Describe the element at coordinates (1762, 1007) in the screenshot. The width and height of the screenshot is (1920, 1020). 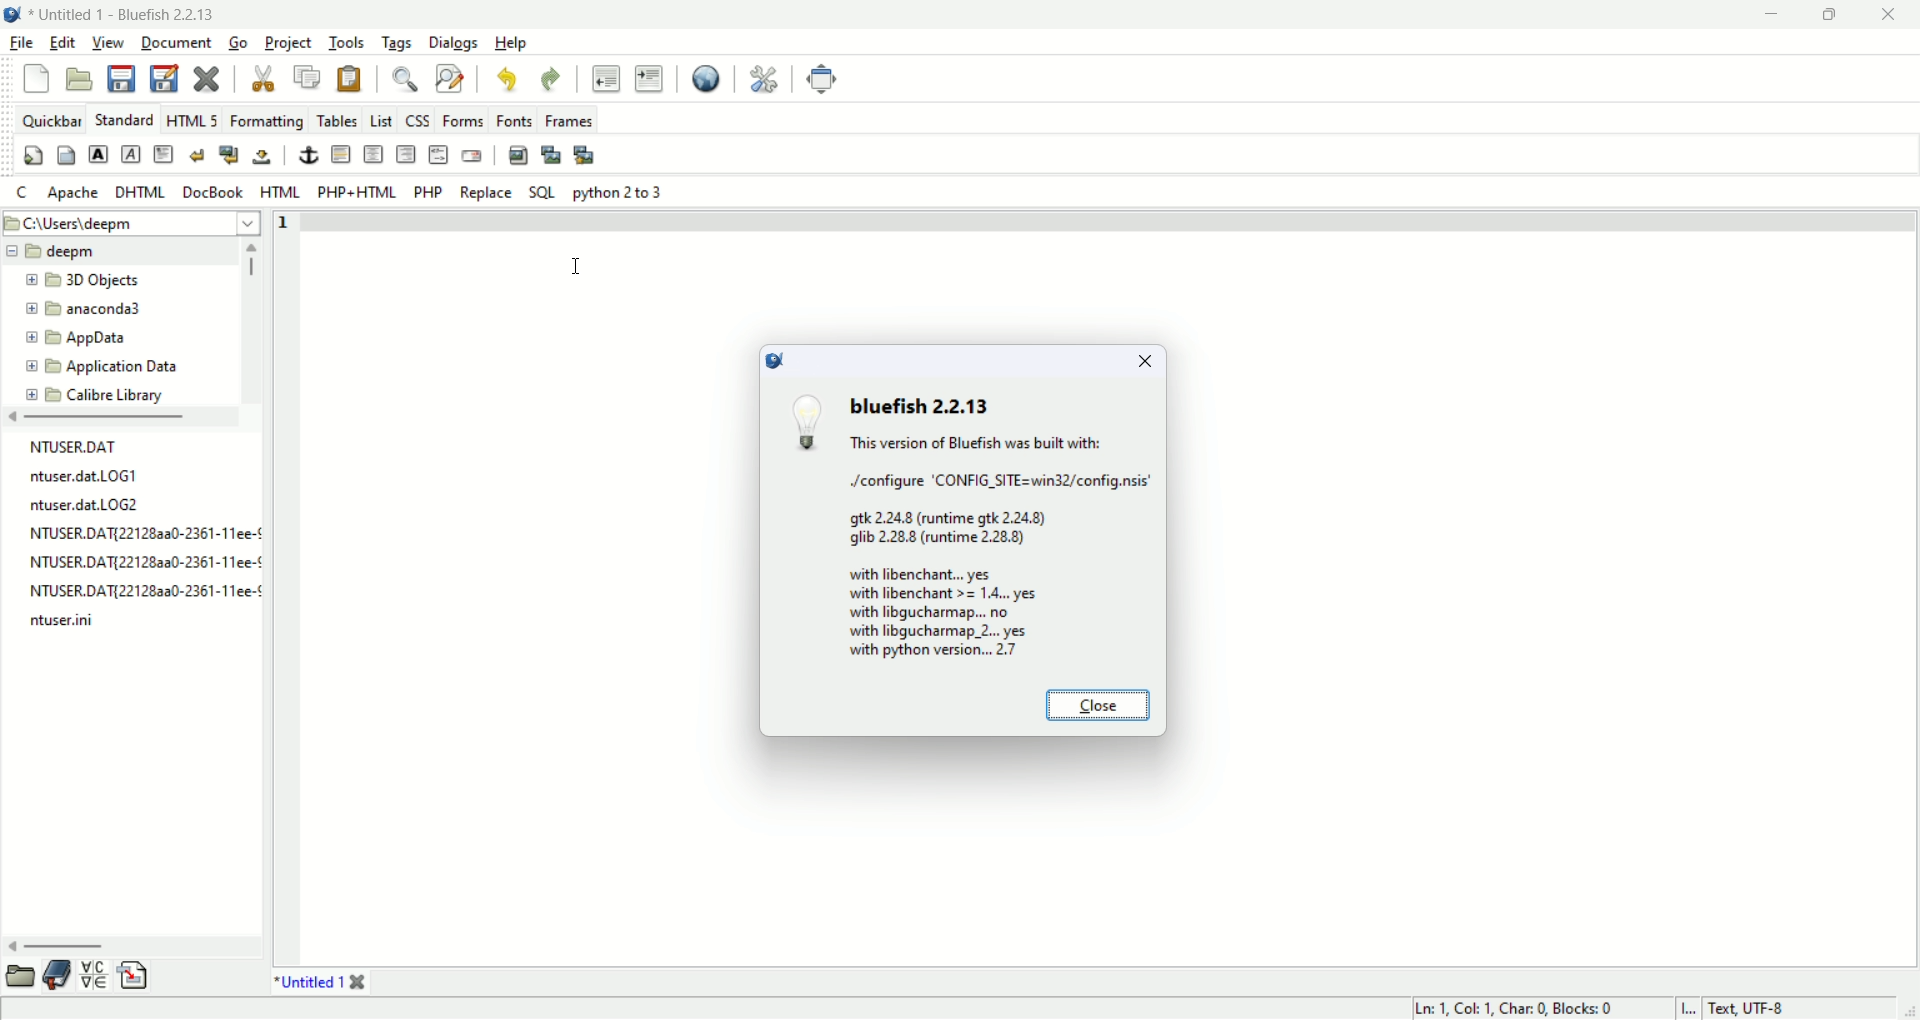
I see `character encoding` at that location.